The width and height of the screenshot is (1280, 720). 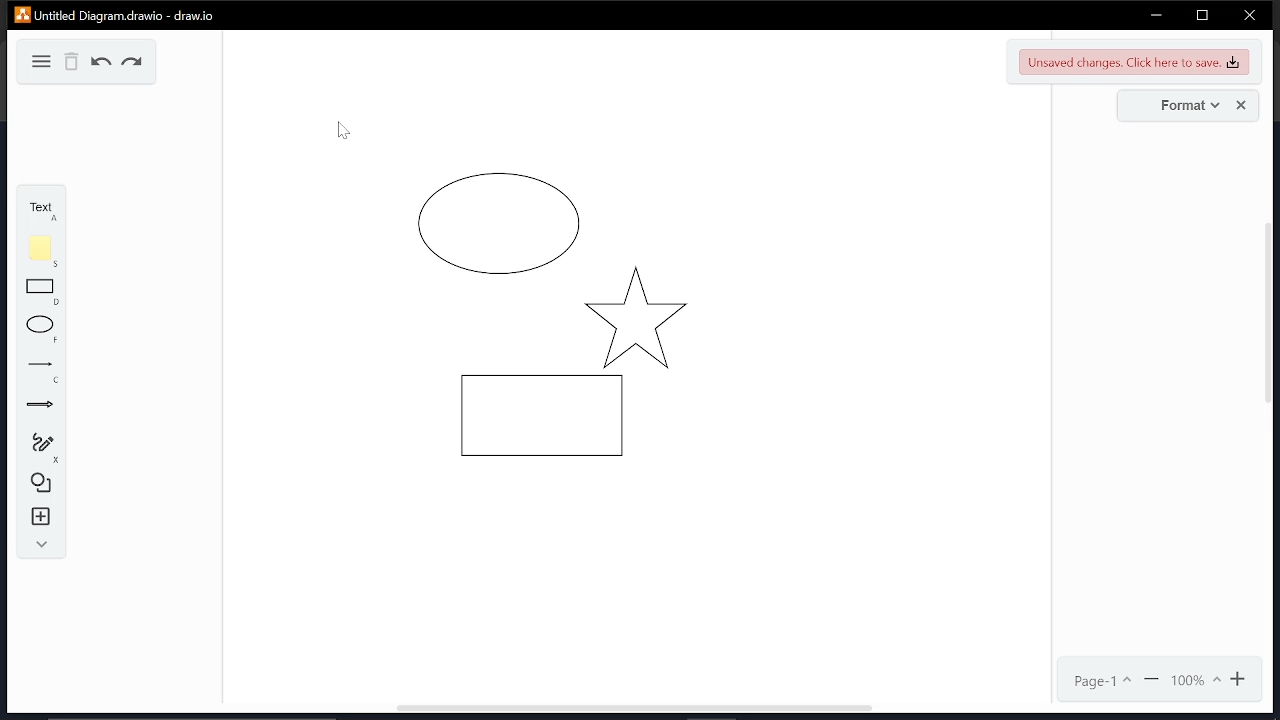 What do you see at coordinates (42, 330) in the screenshot?
I see `ellipse` at bounding box center [42, 330].